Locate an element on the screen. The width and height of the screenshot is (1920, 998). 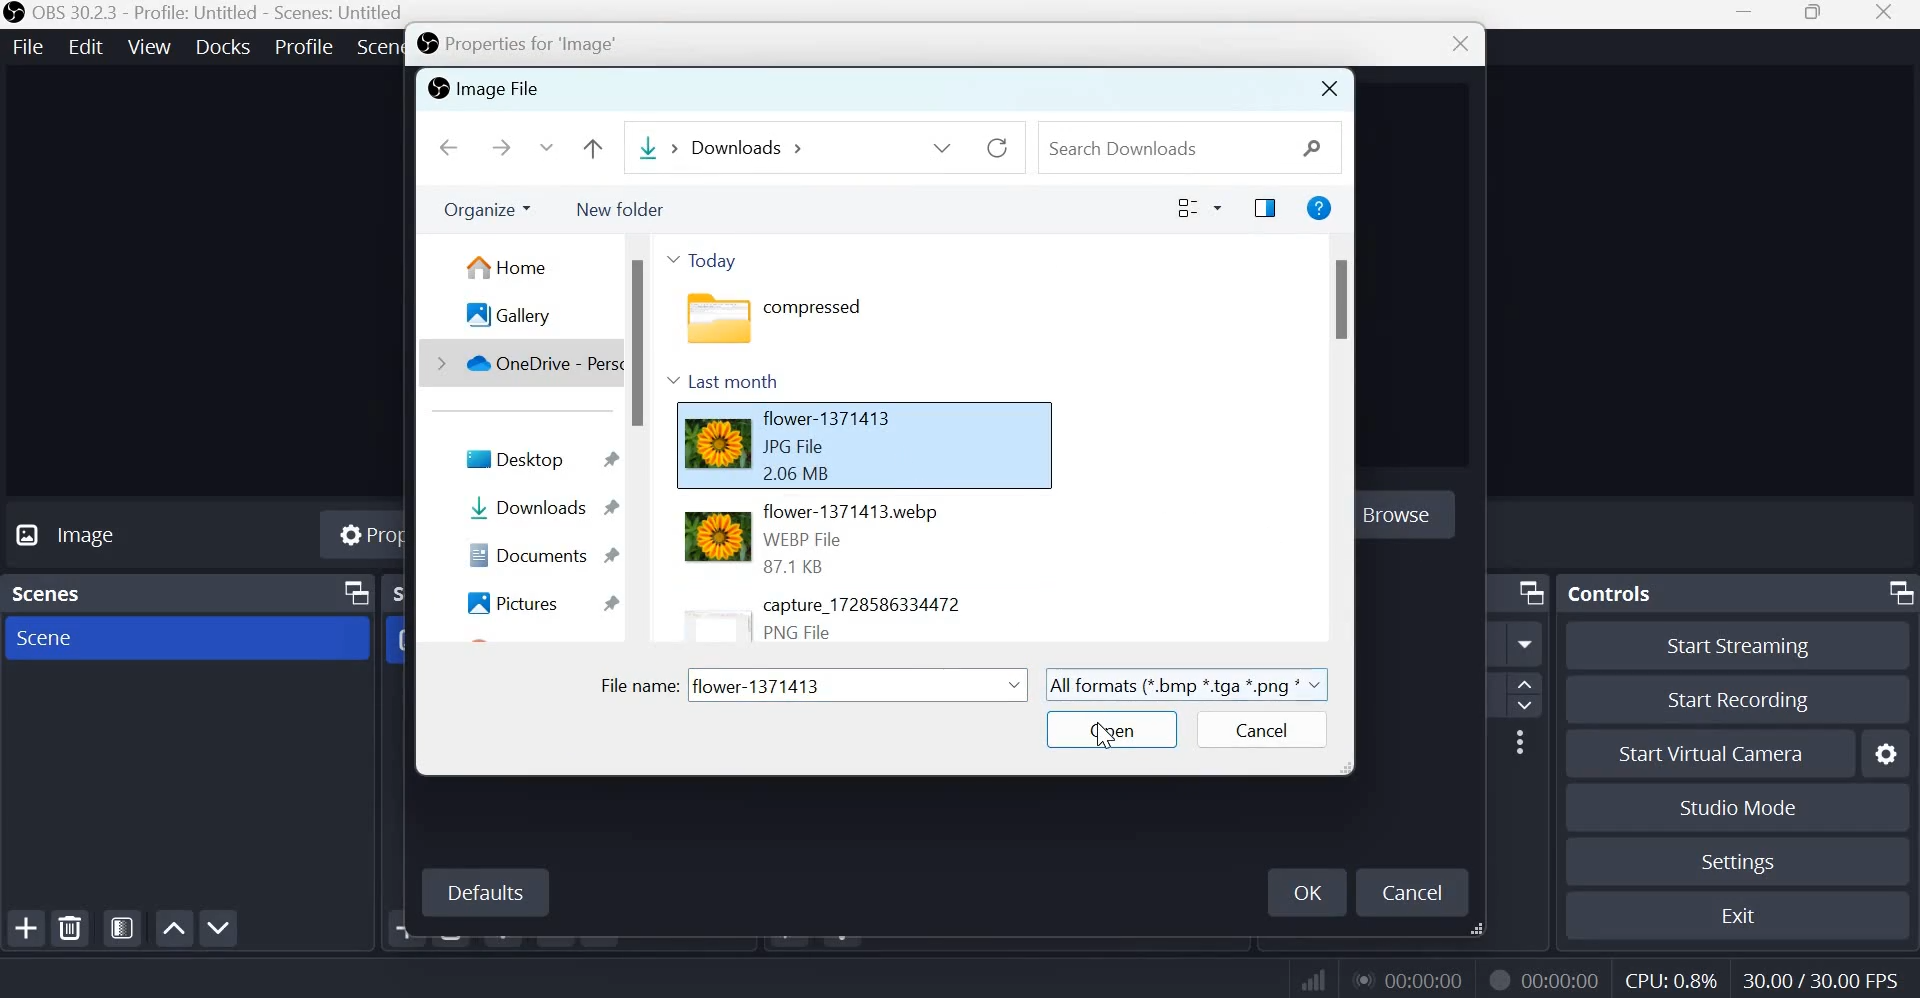
Controls is located at coordinates (1610, 592).